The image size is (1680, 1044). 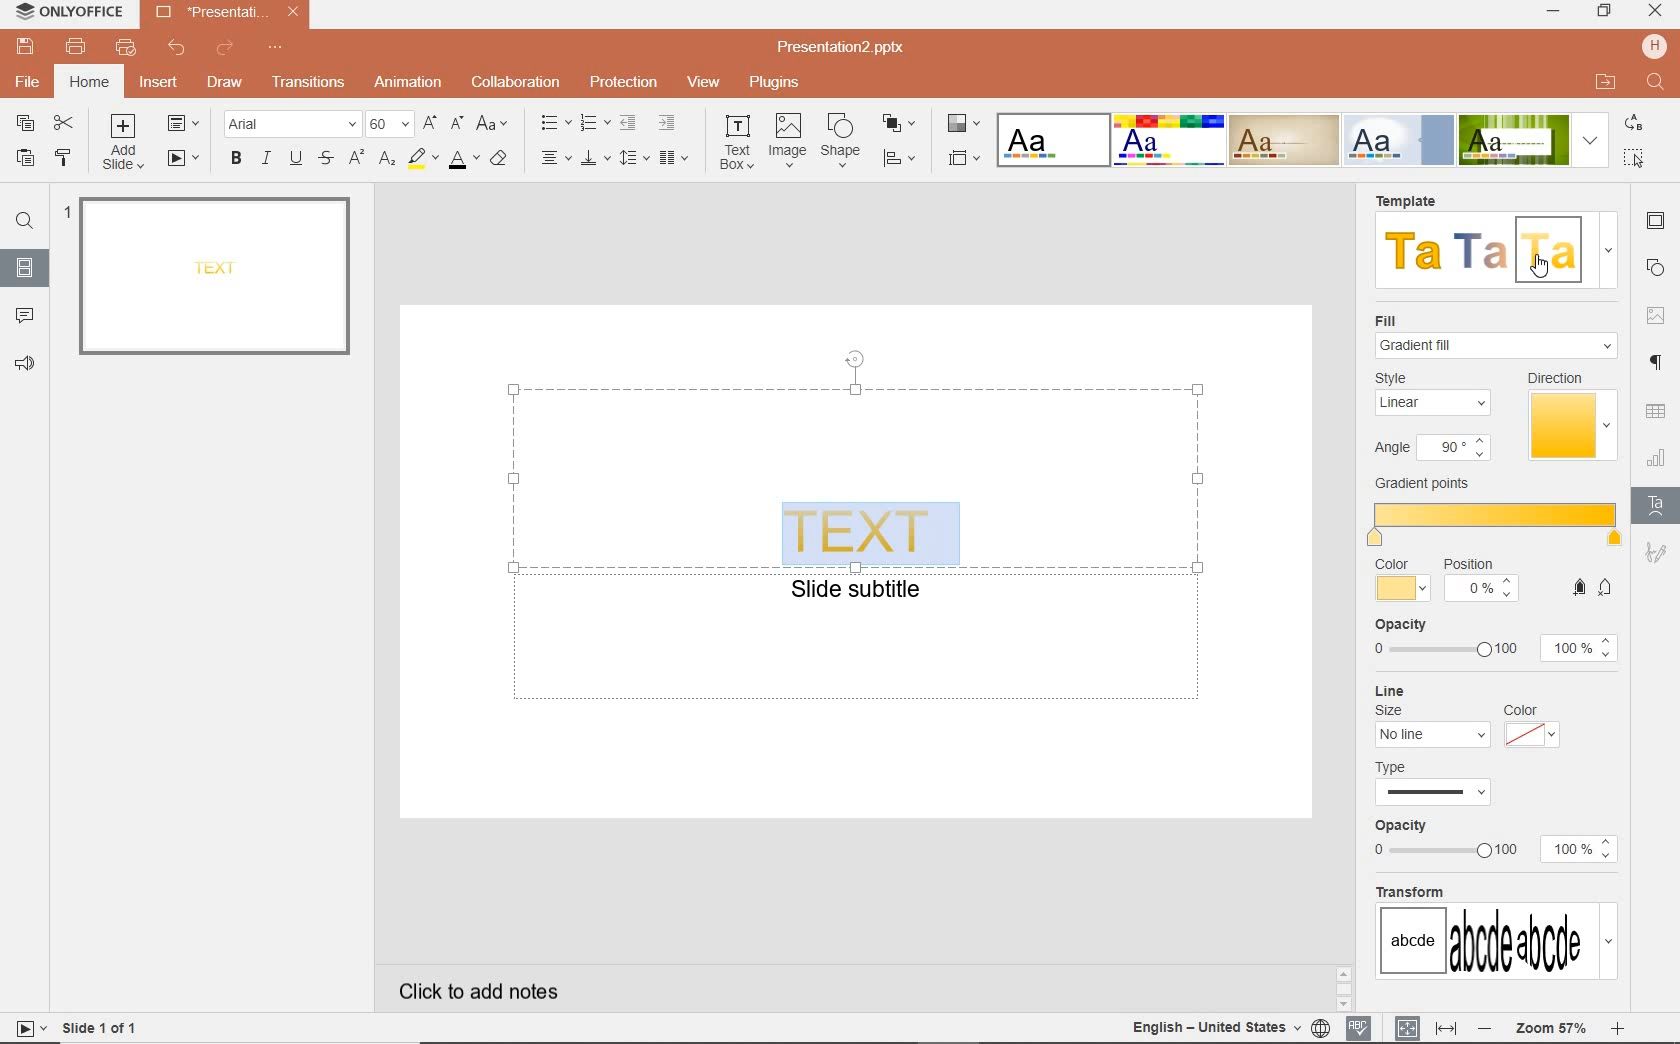 I want to click on CUSTOMIZE QUICK ACCESS TOOLBAR, so click(x=274, y=51).